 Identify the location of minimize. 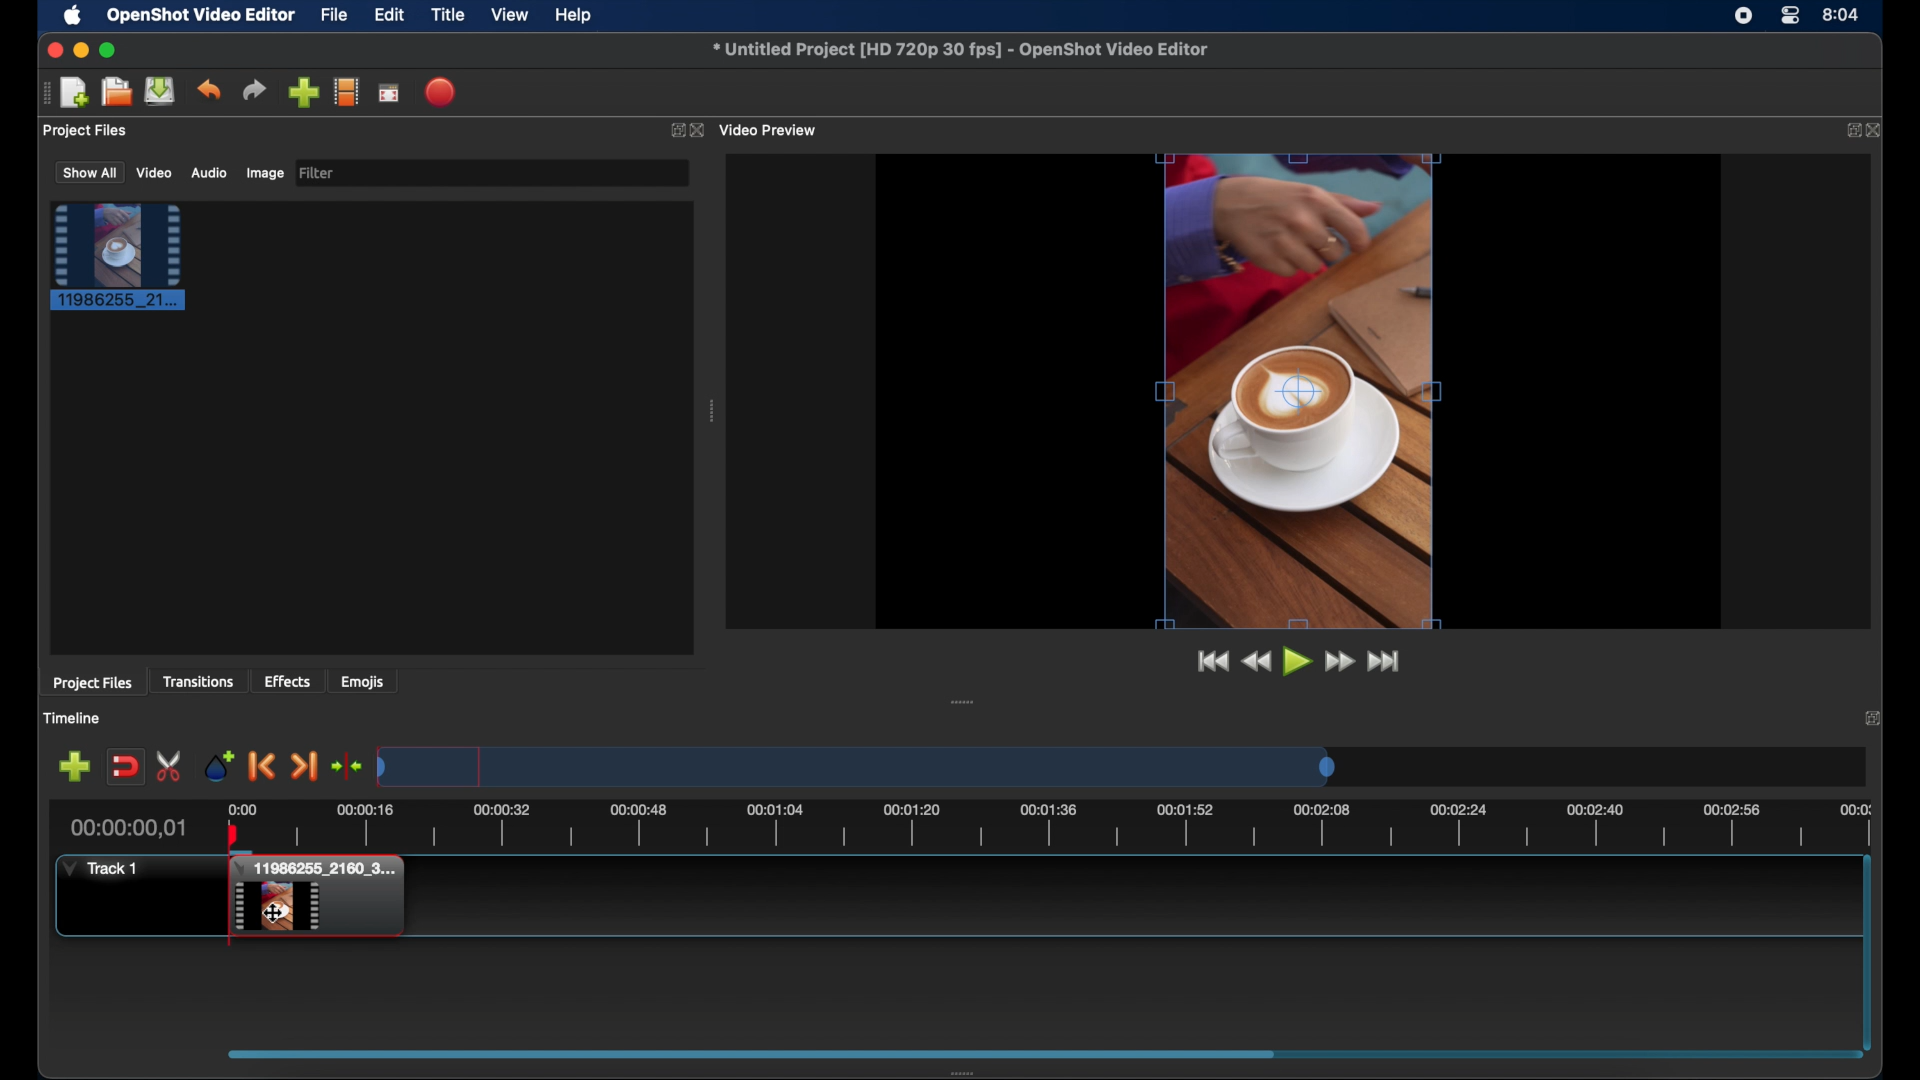
(81, 50).